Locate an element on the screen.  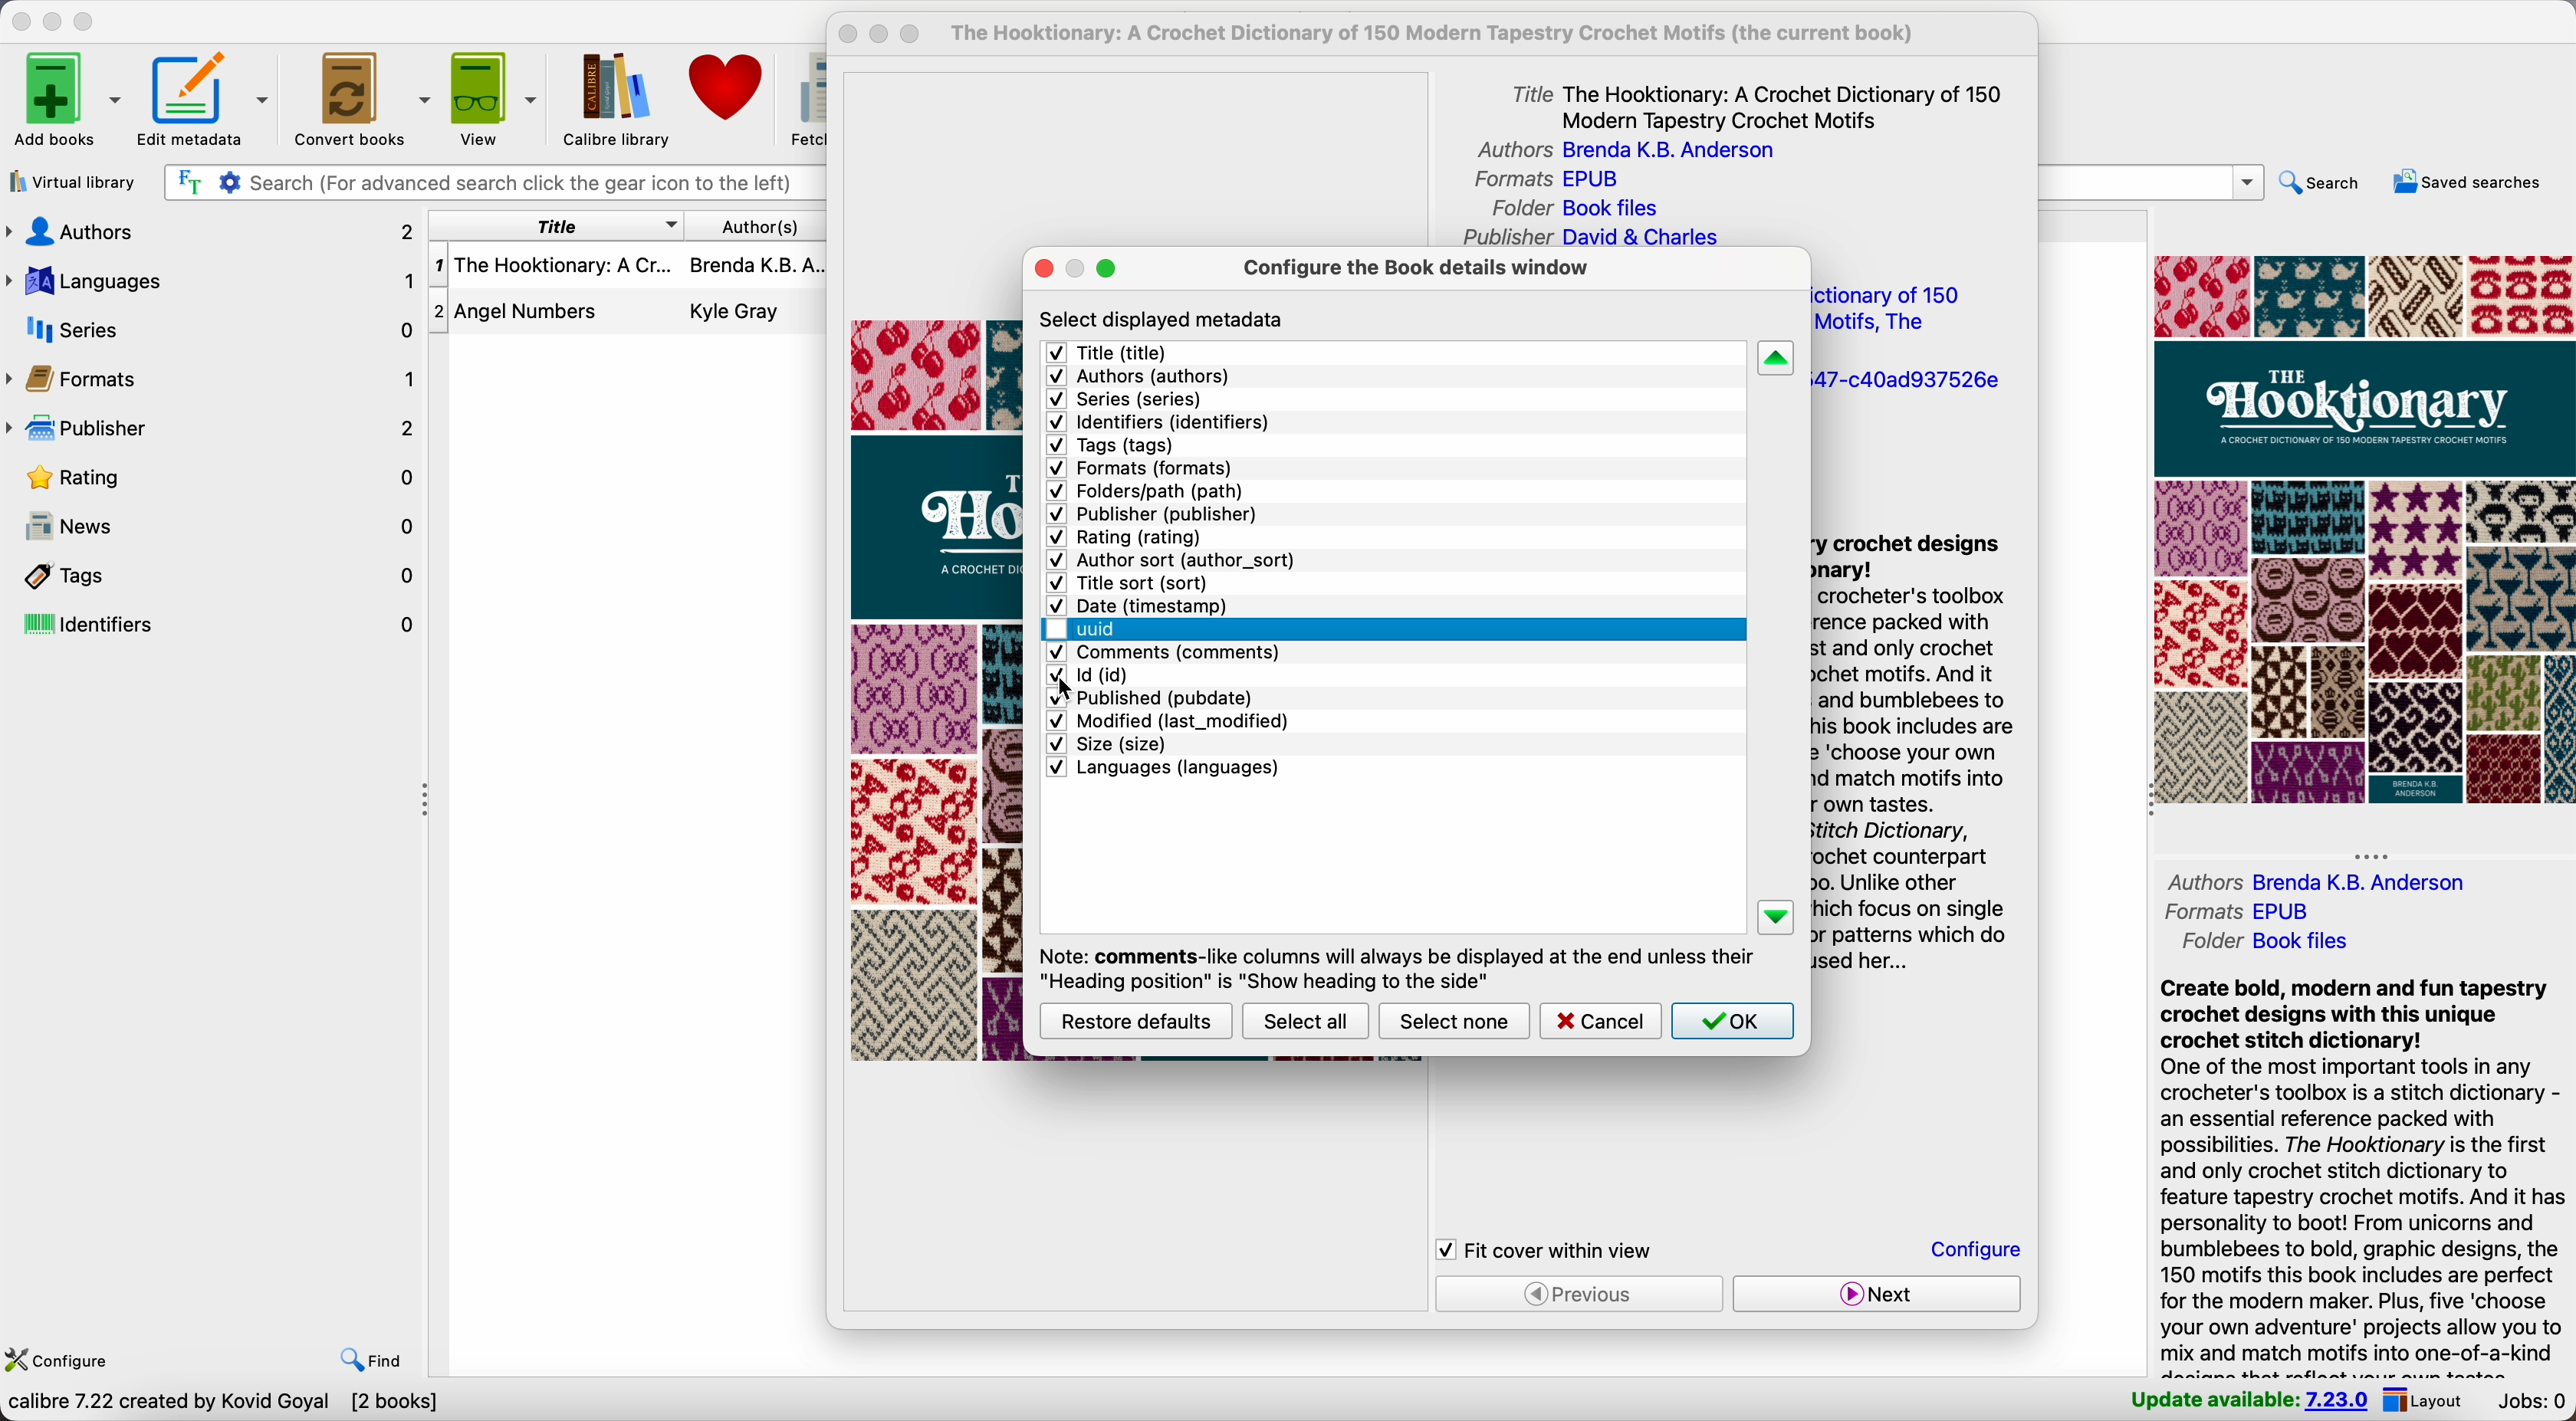
series is located at coordinates (1129, 400).